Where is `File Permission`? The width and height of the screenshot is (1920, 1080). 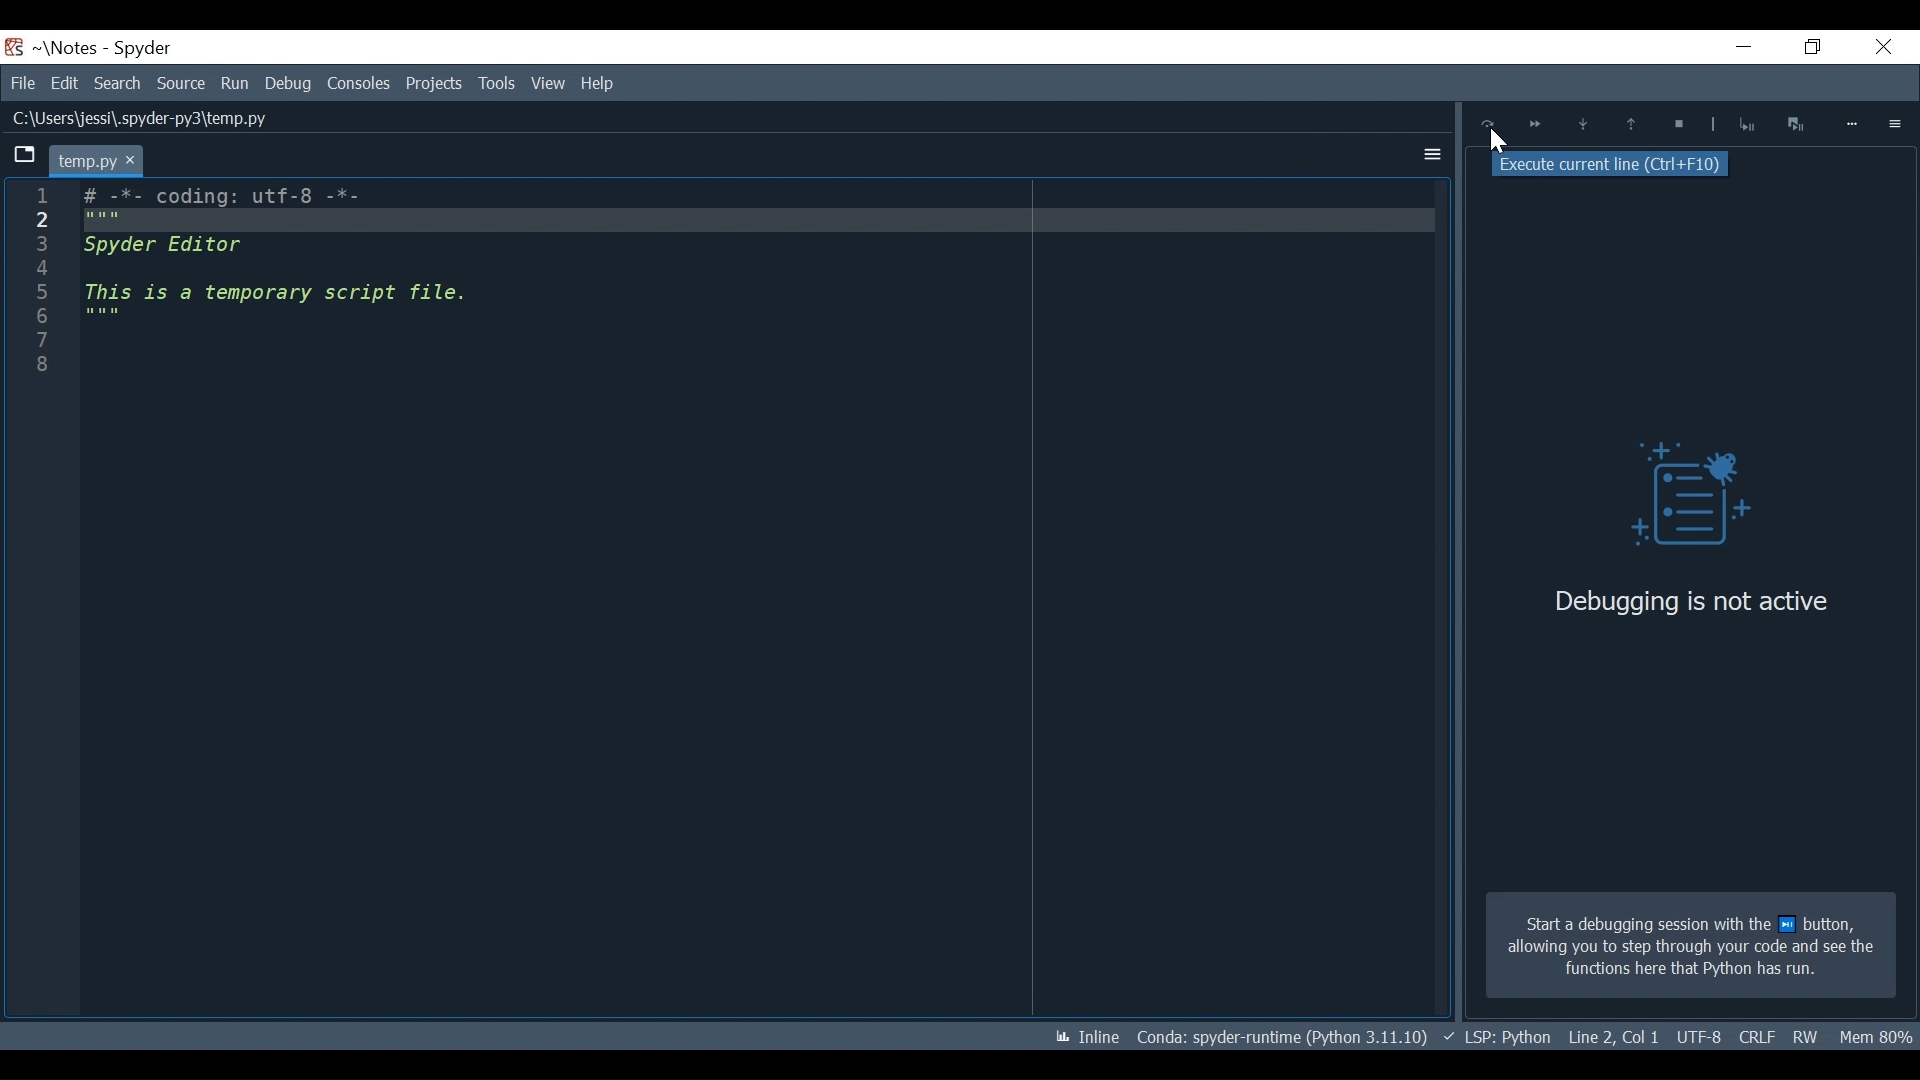
File Permission is located at coordinates (1807, 1036).